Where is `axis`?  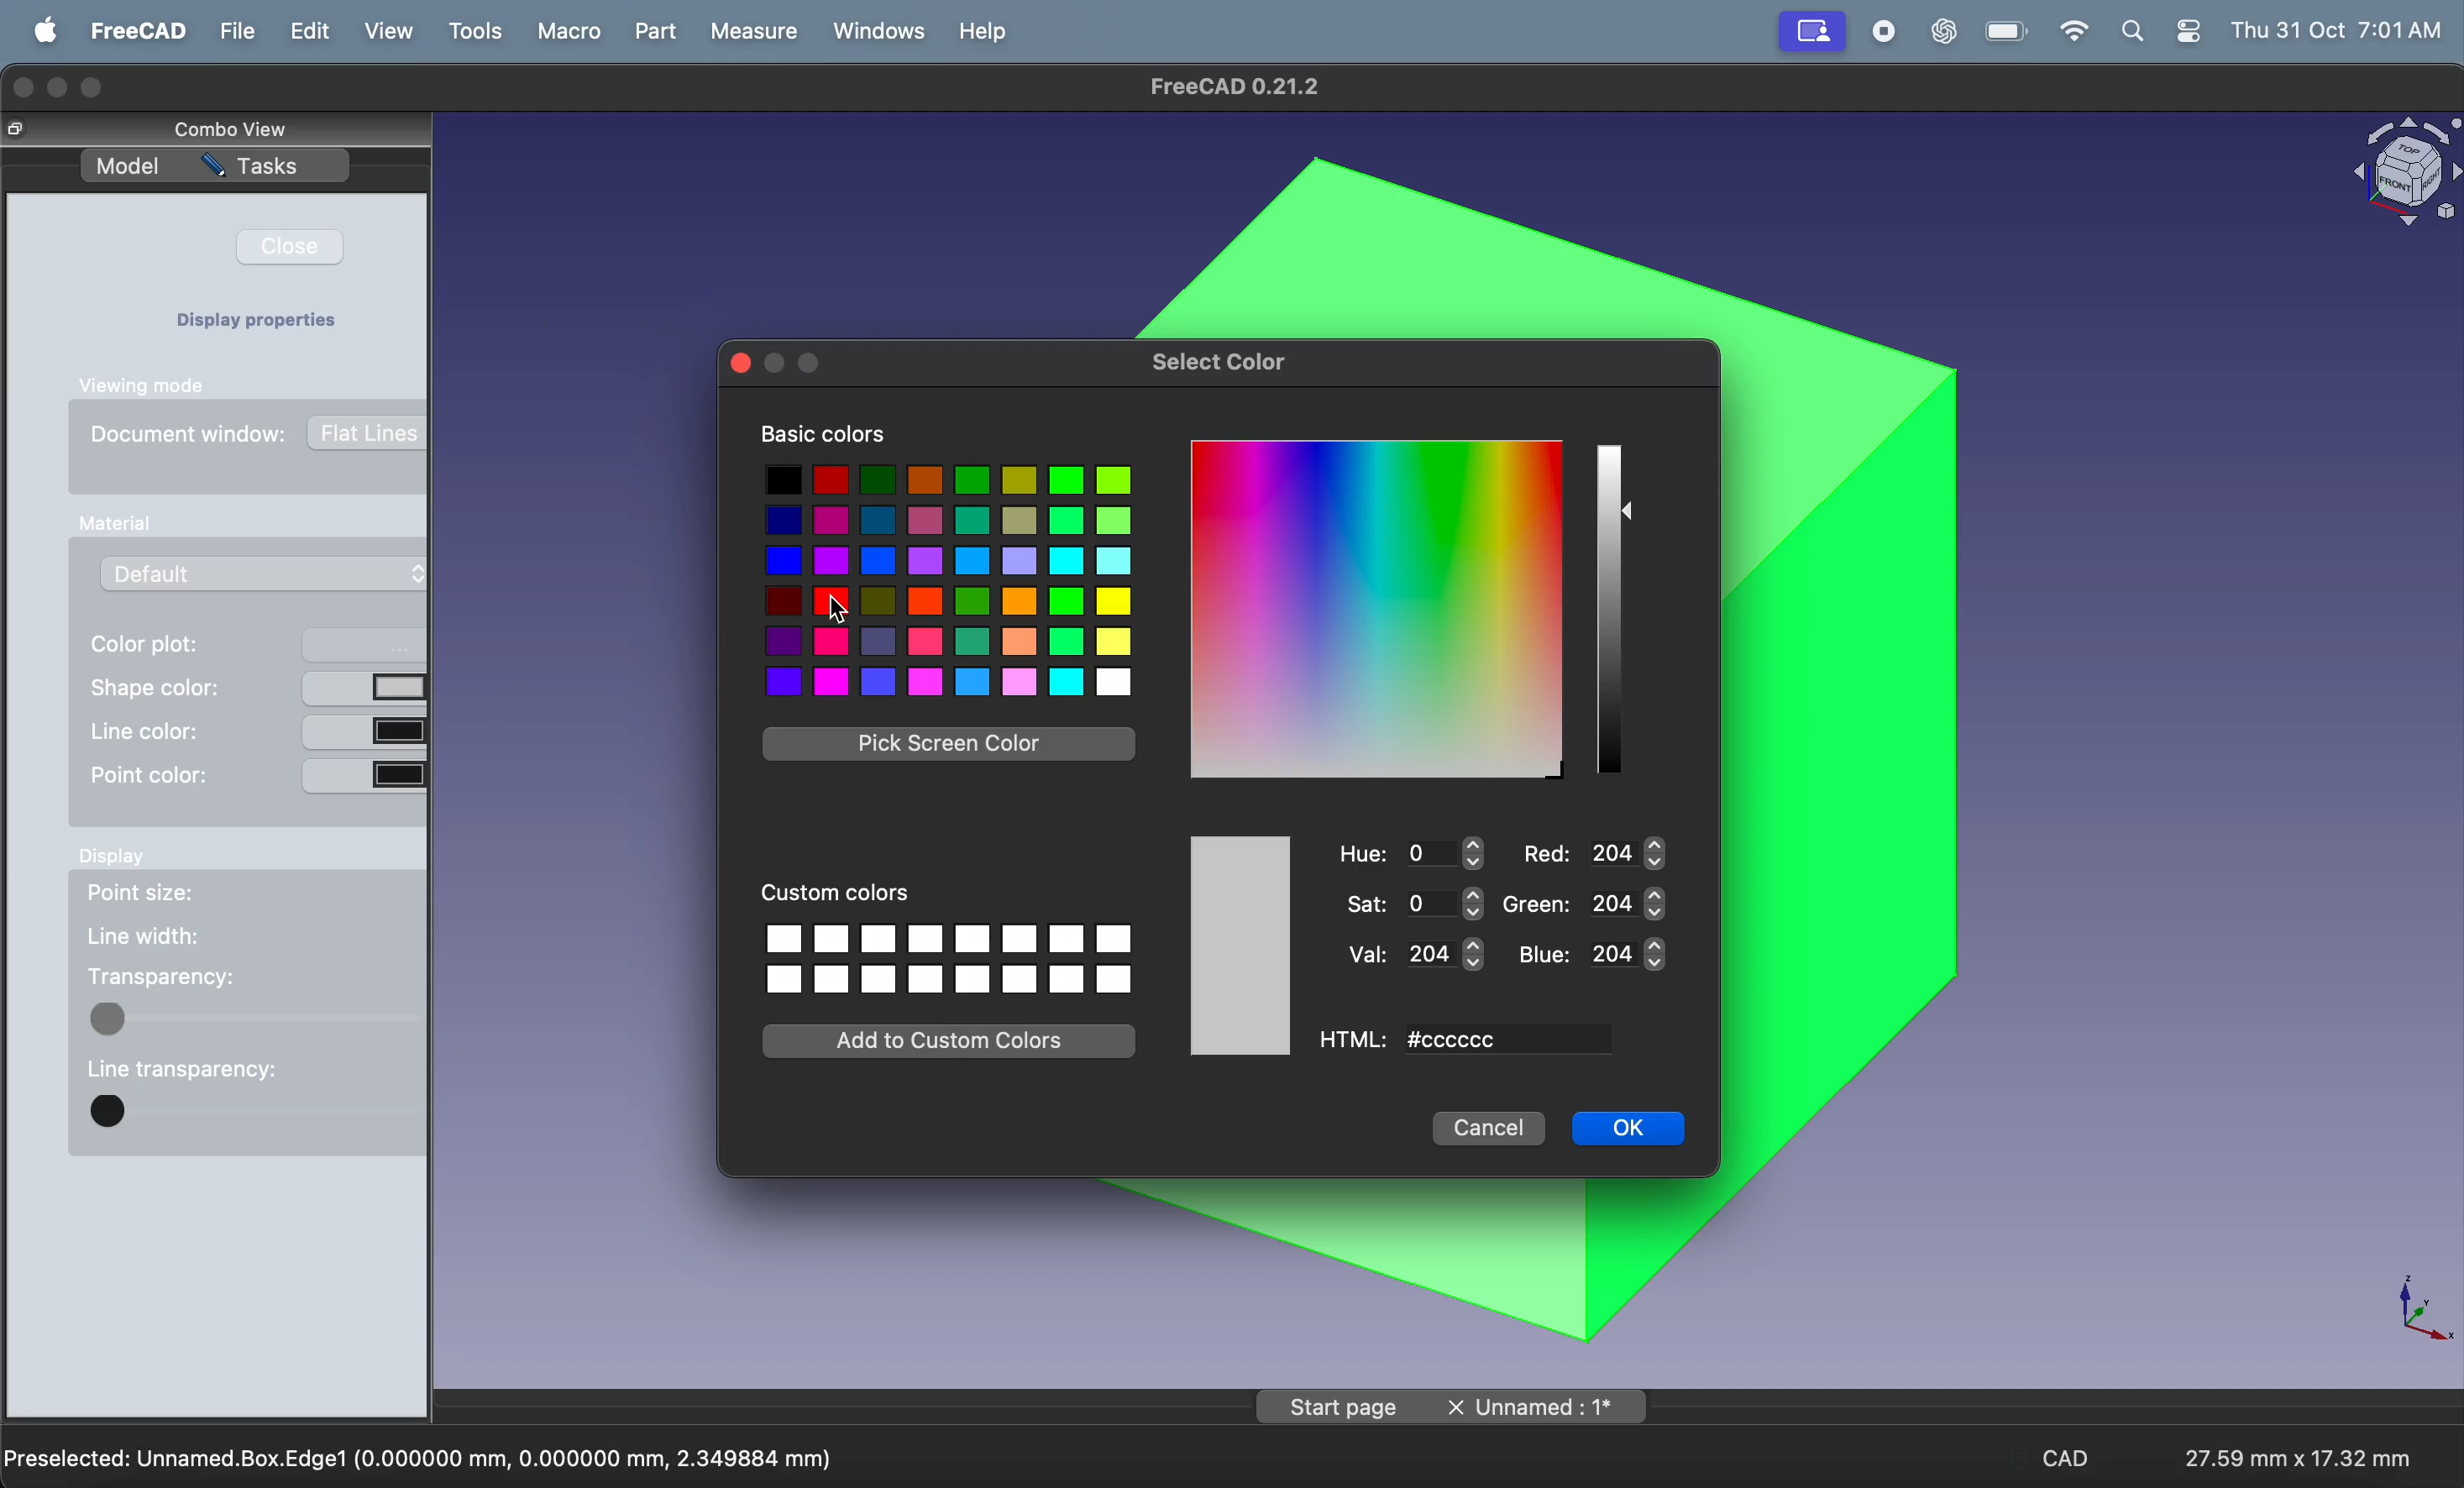 axis is located at coordinates (2412, 1307).